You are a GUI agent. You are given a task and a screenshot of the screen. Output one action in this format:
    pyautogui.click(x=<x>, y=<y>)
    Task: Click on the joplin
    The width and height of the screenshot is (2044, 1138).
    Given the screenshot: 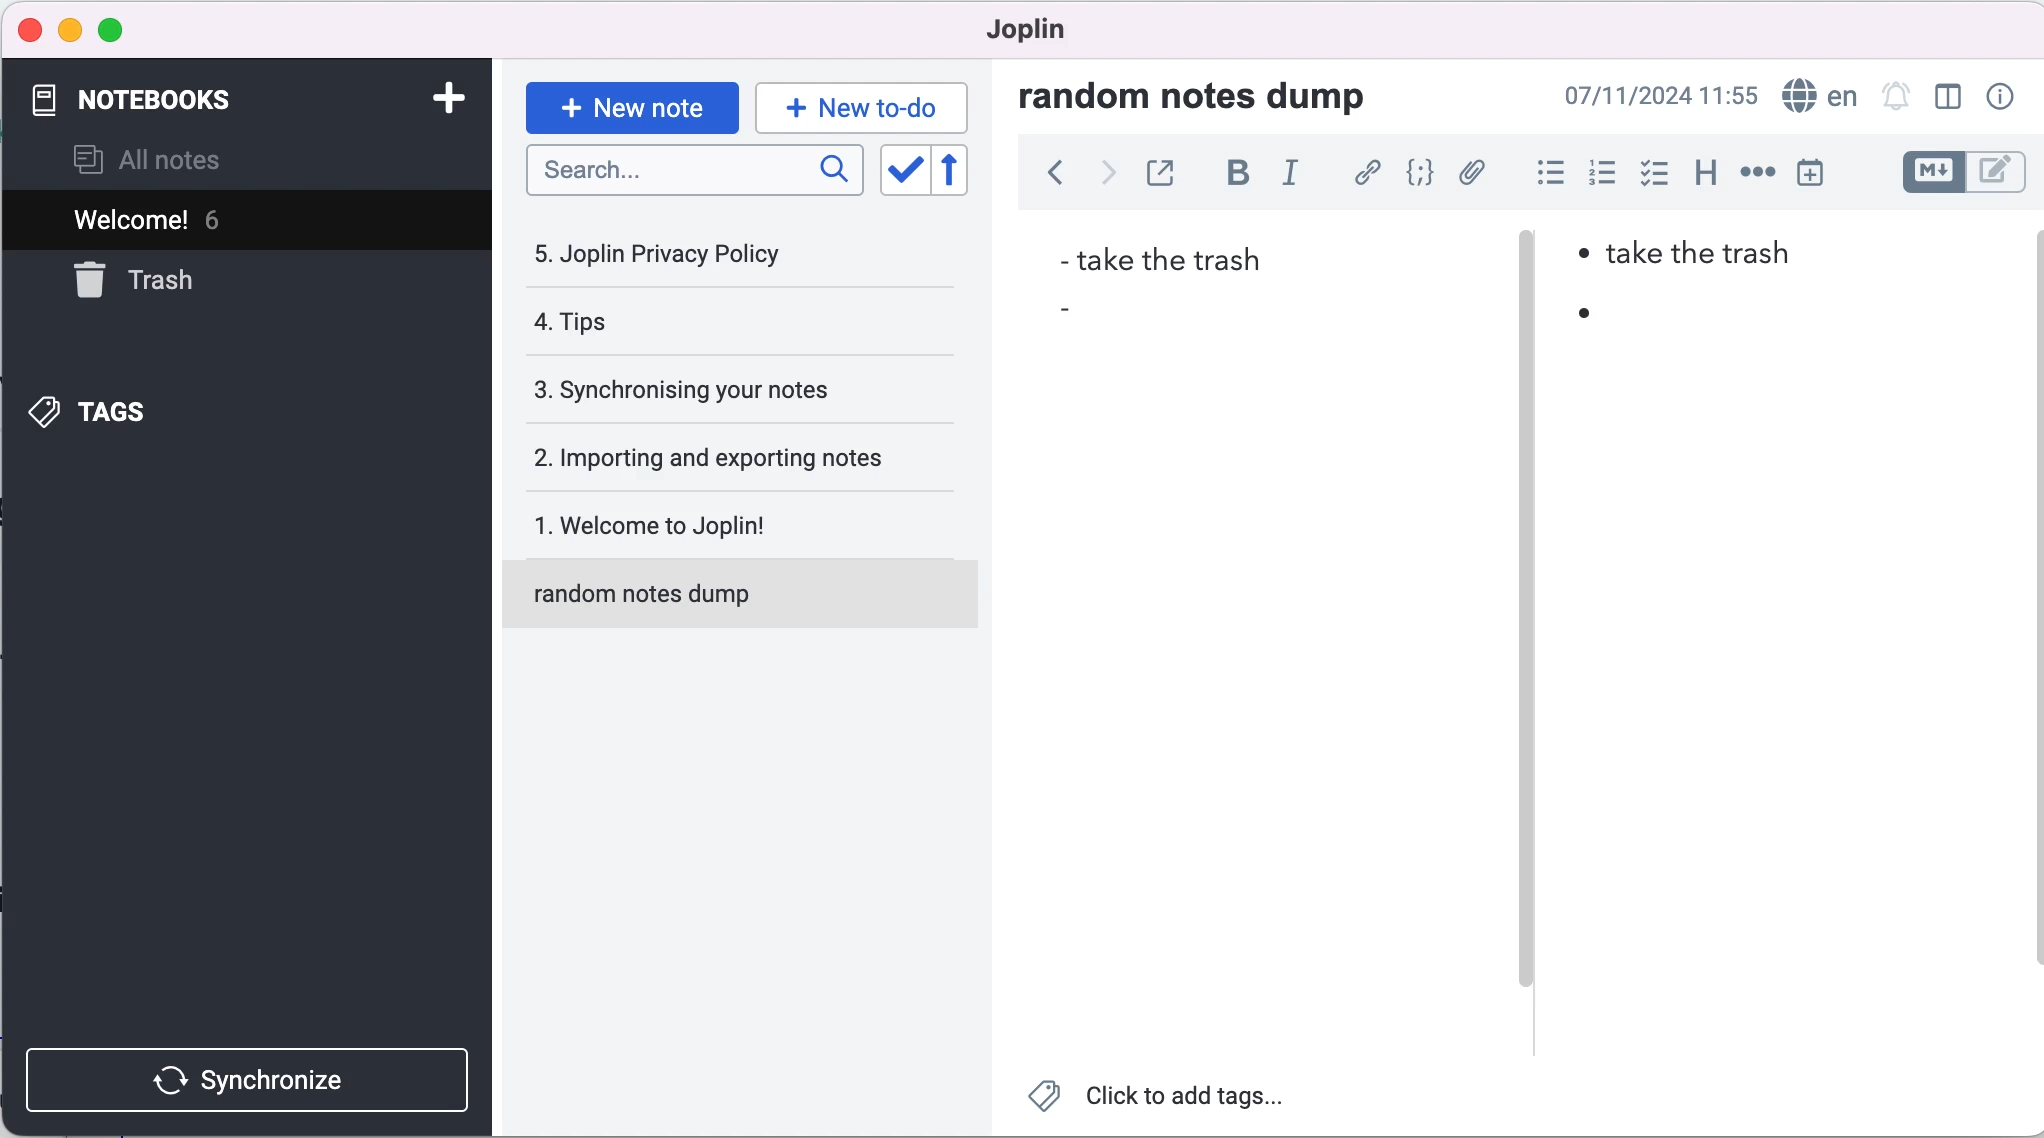 What is the action you would take?
    pyautogui.click(x=1035, y=35)
    